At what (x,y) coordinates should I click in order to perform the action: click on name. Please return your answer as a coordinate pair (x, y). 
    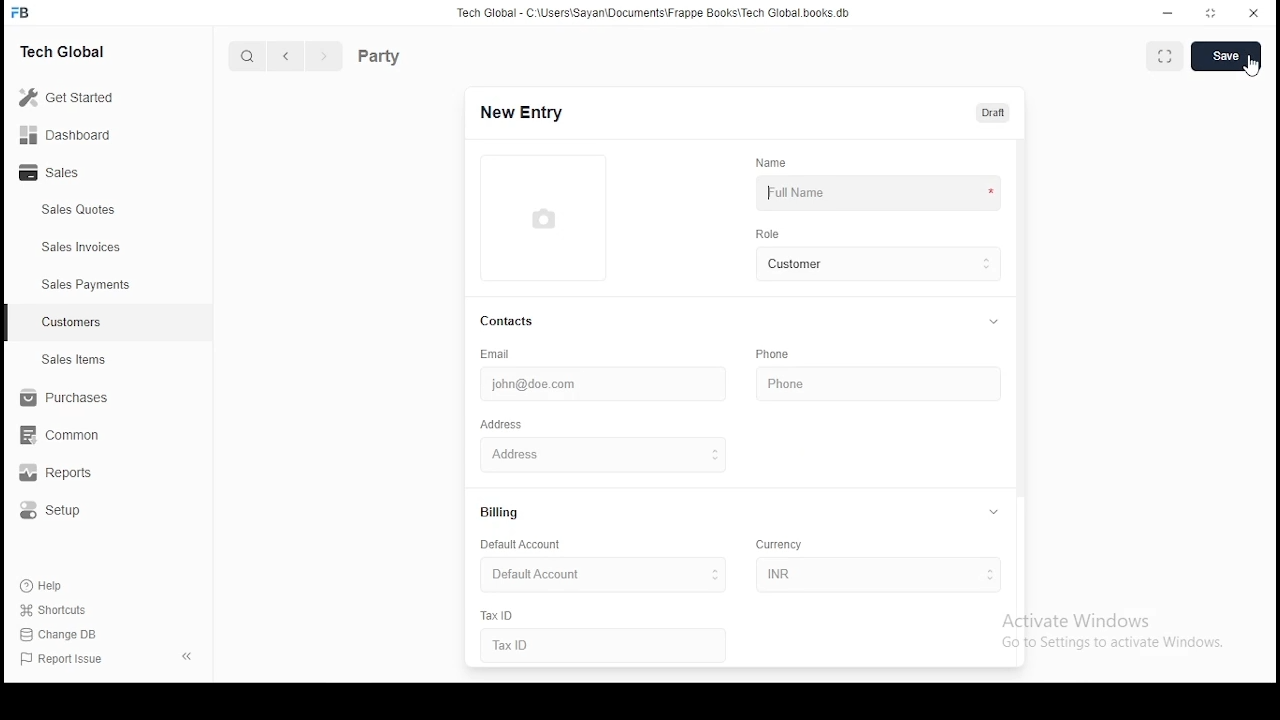
    Looking at the image, I should click on (776, 163).